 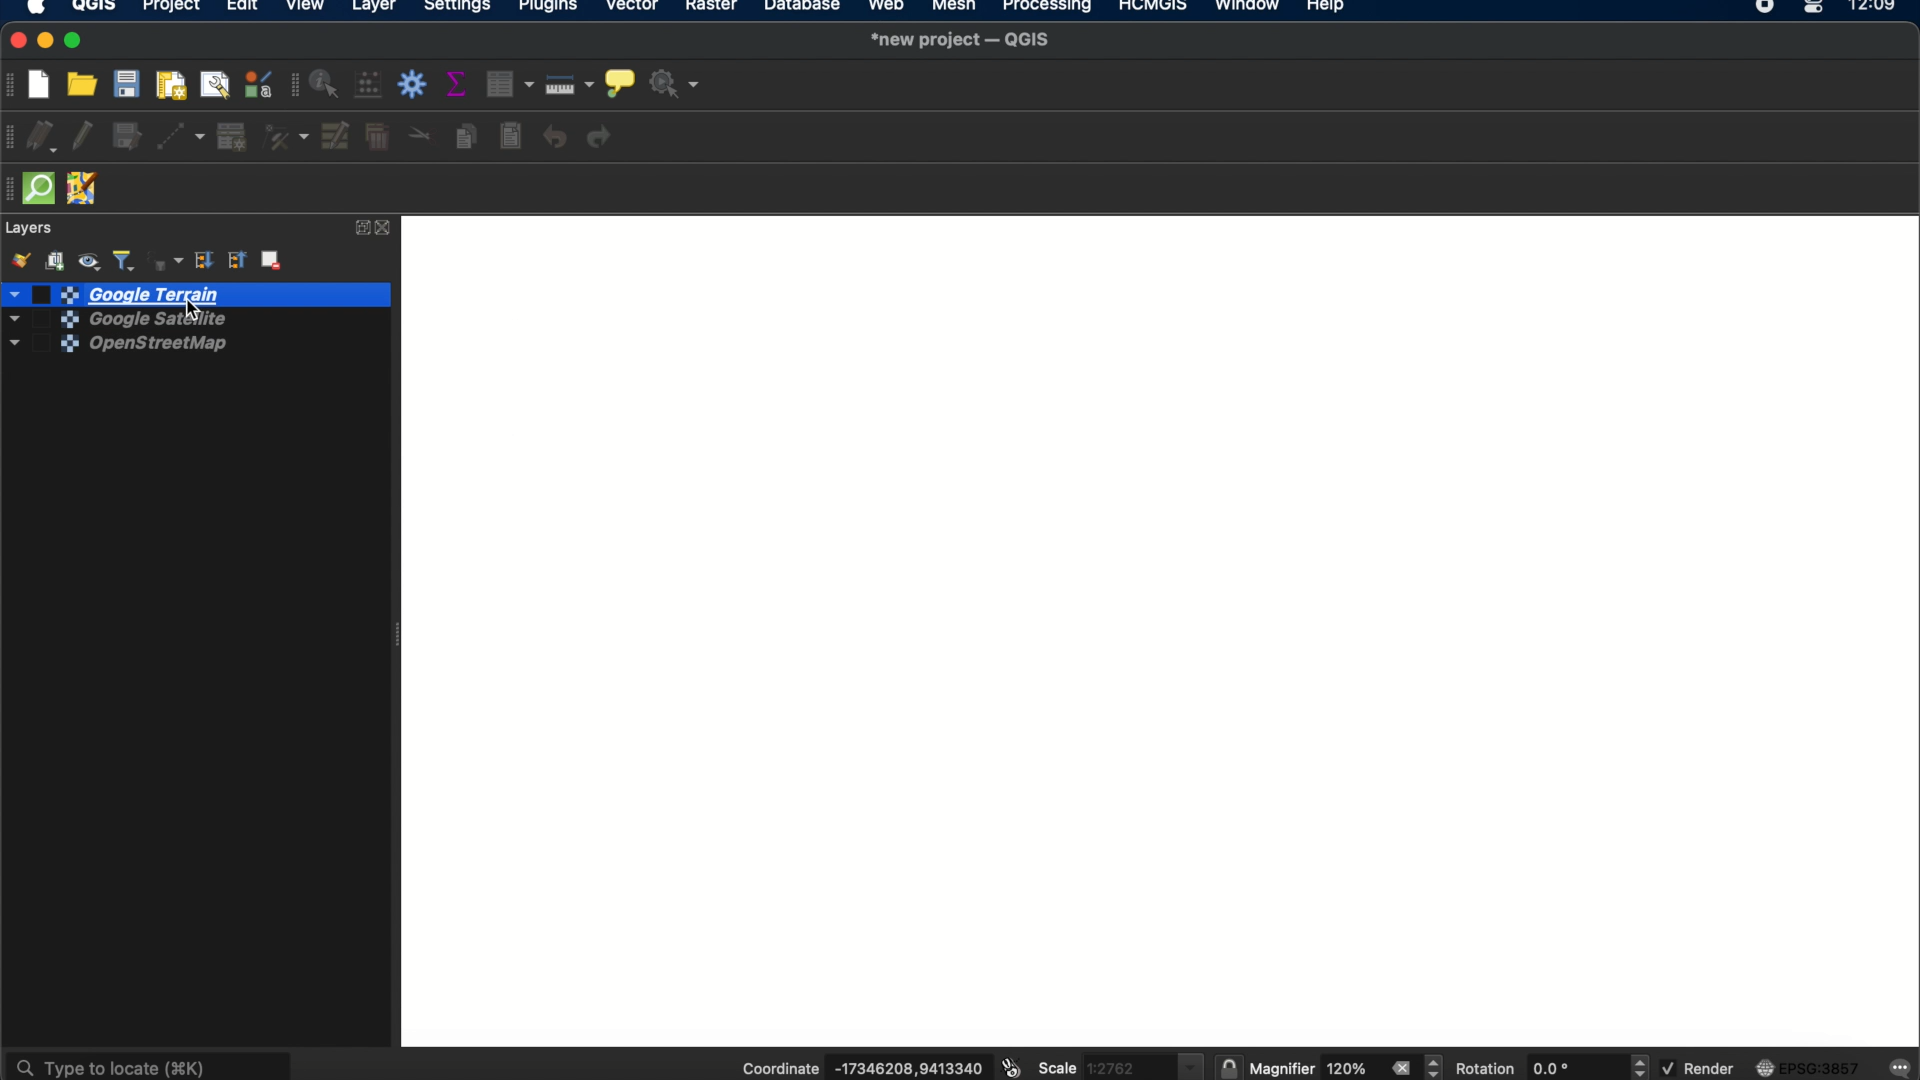 What do you see at coordinates (1641, 1067) in the screenshot?
I see `rotation` at bounding box center [1641, 1067].